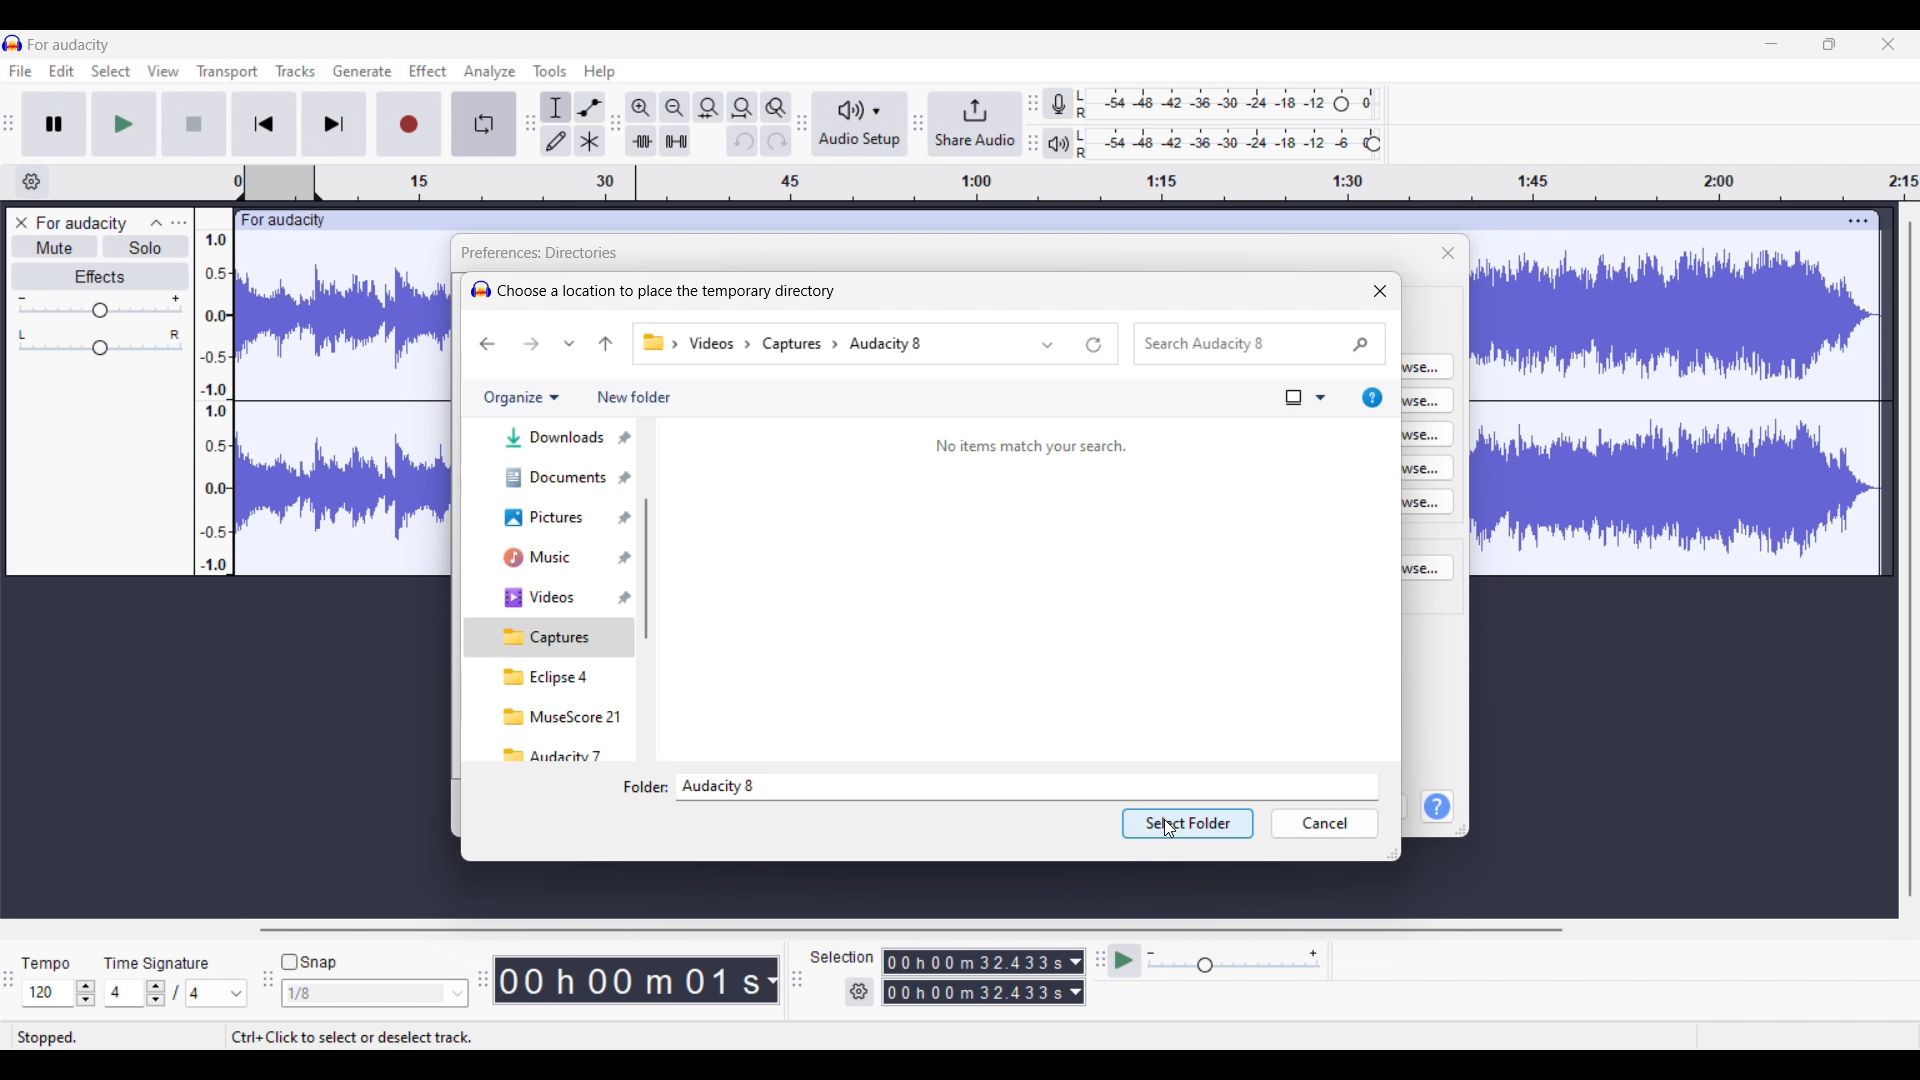 This screenshot has height=1080, width=1920. What do you see at coordinates (1171, 829) in the screenshot?
I see `Cursor` at bounding box center [1171, 829].